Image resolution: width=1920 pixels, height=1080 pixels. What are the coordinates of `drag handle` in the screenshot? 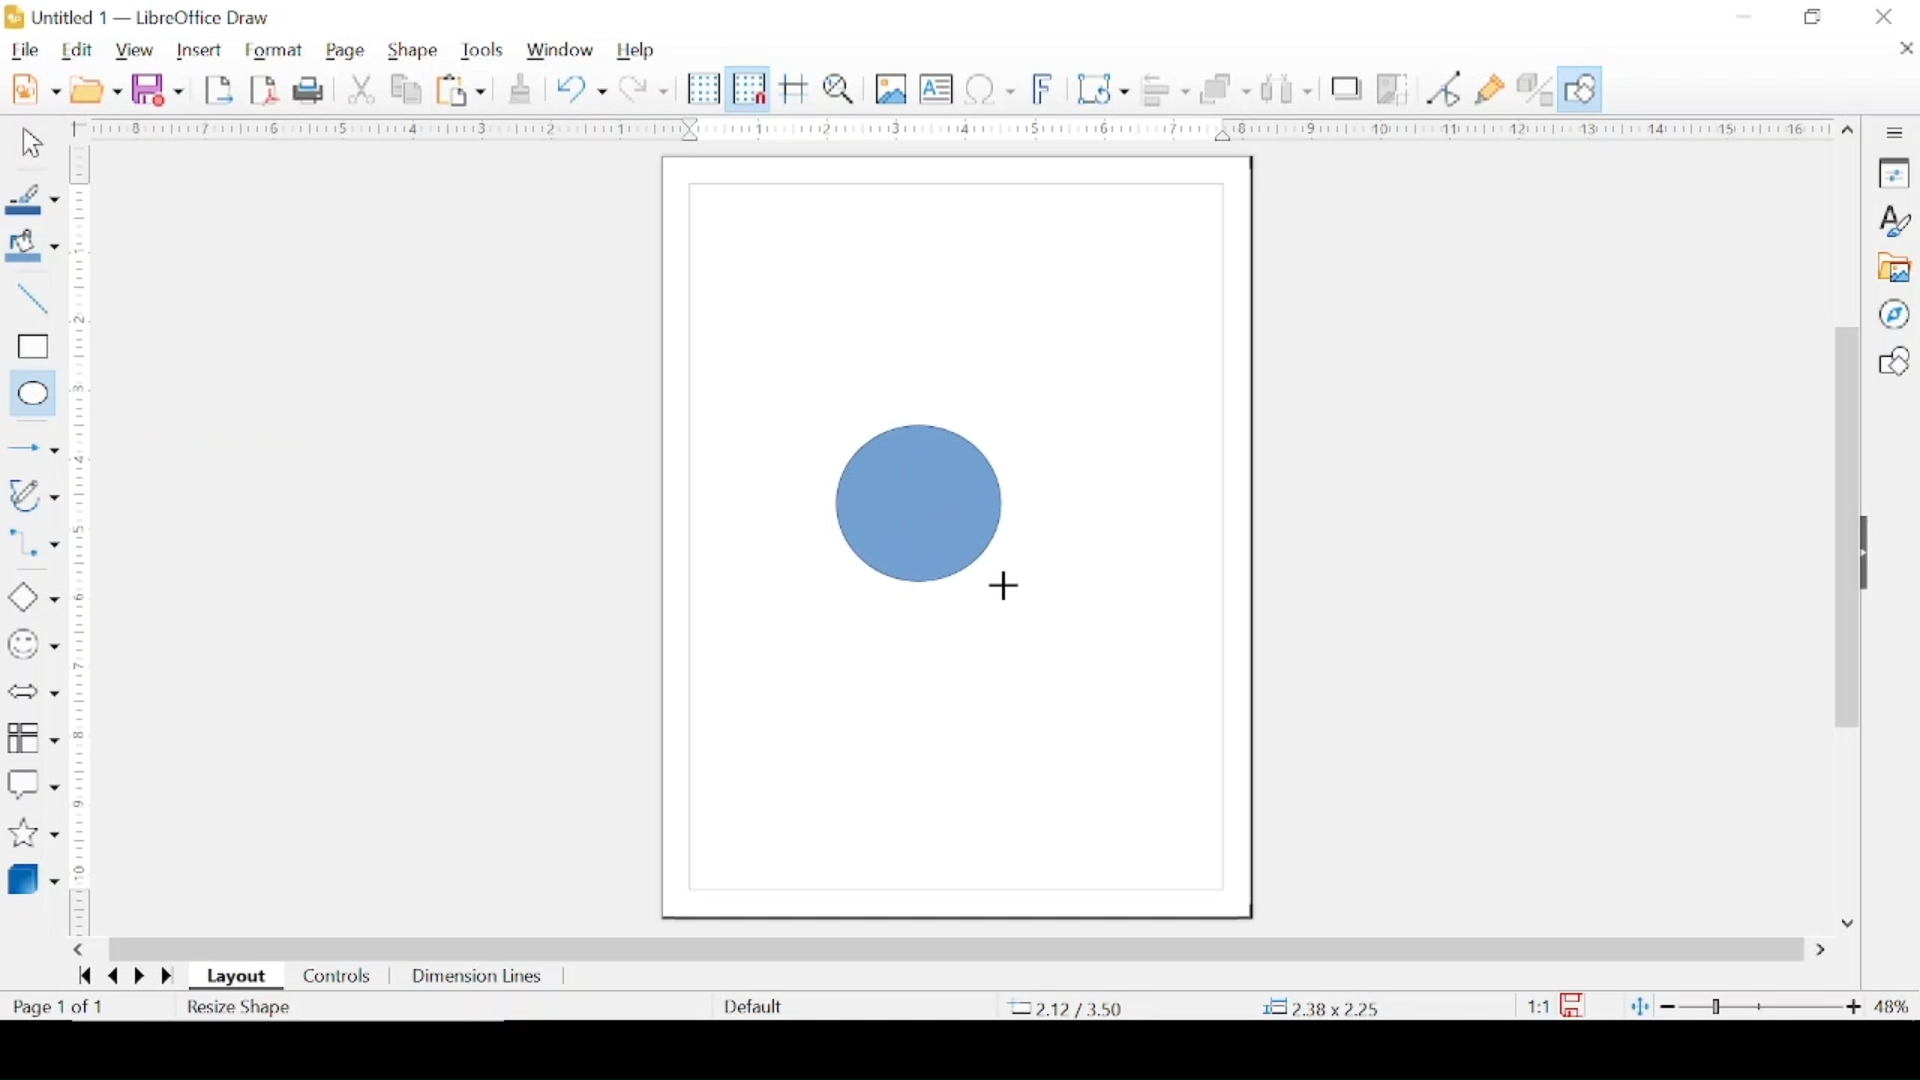 It's located at (1874, 554).